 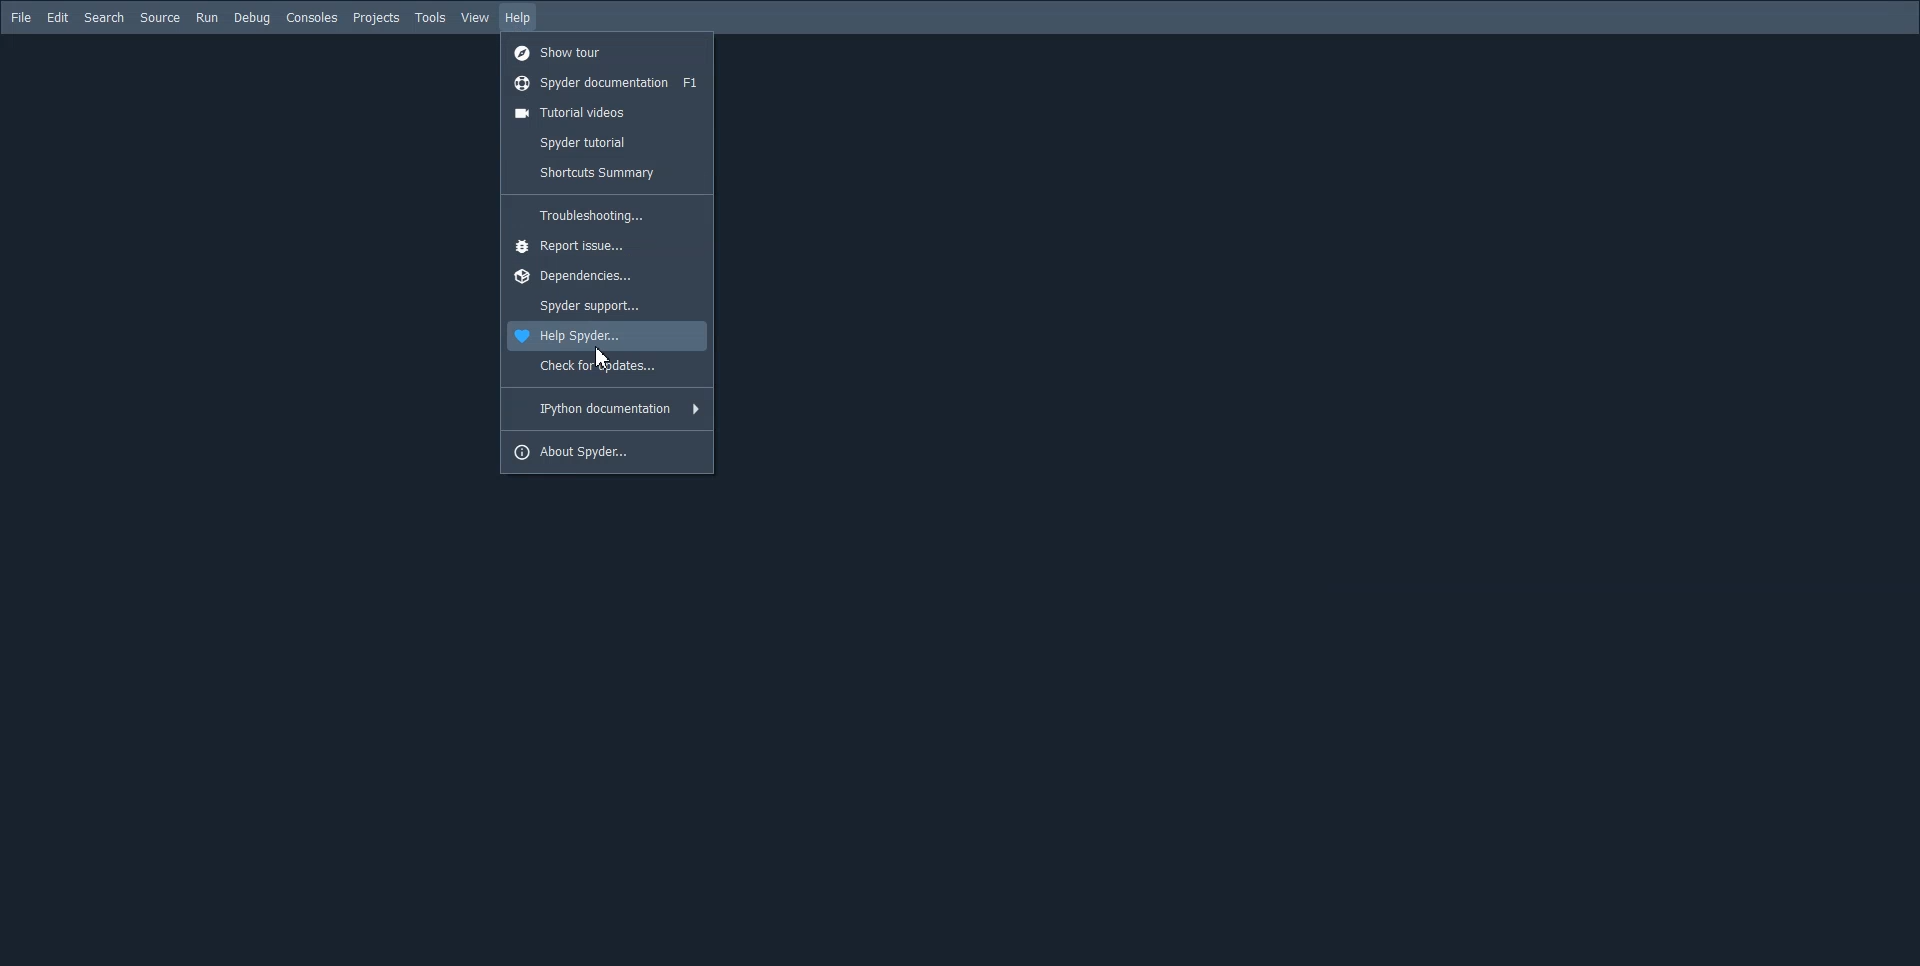 I want to click on Report issue, so click(x=606, y=244).